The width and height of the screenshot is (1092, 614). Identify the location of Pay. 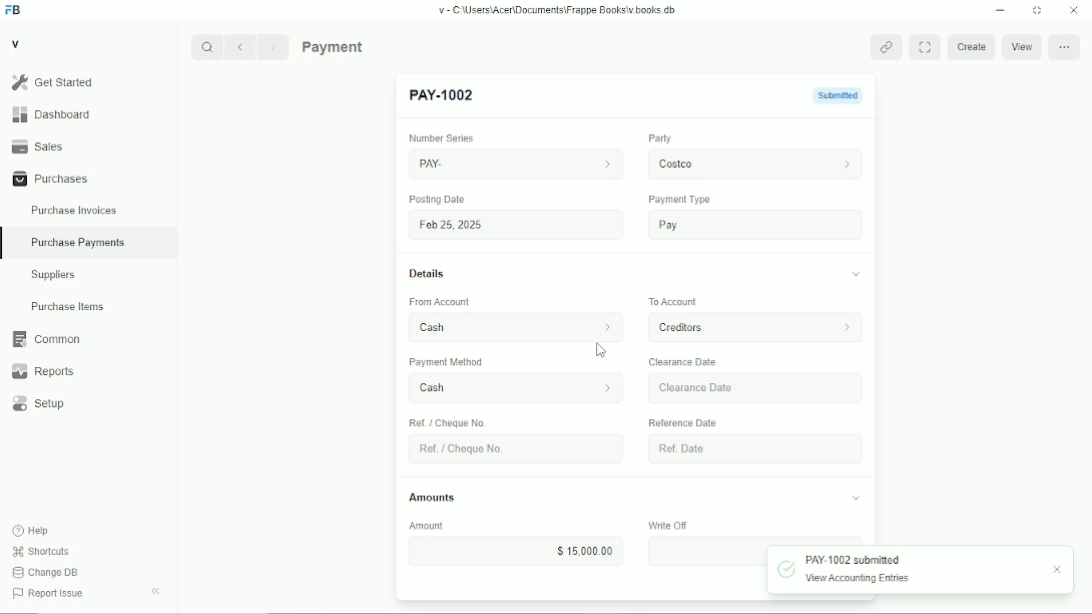
(750, 226).